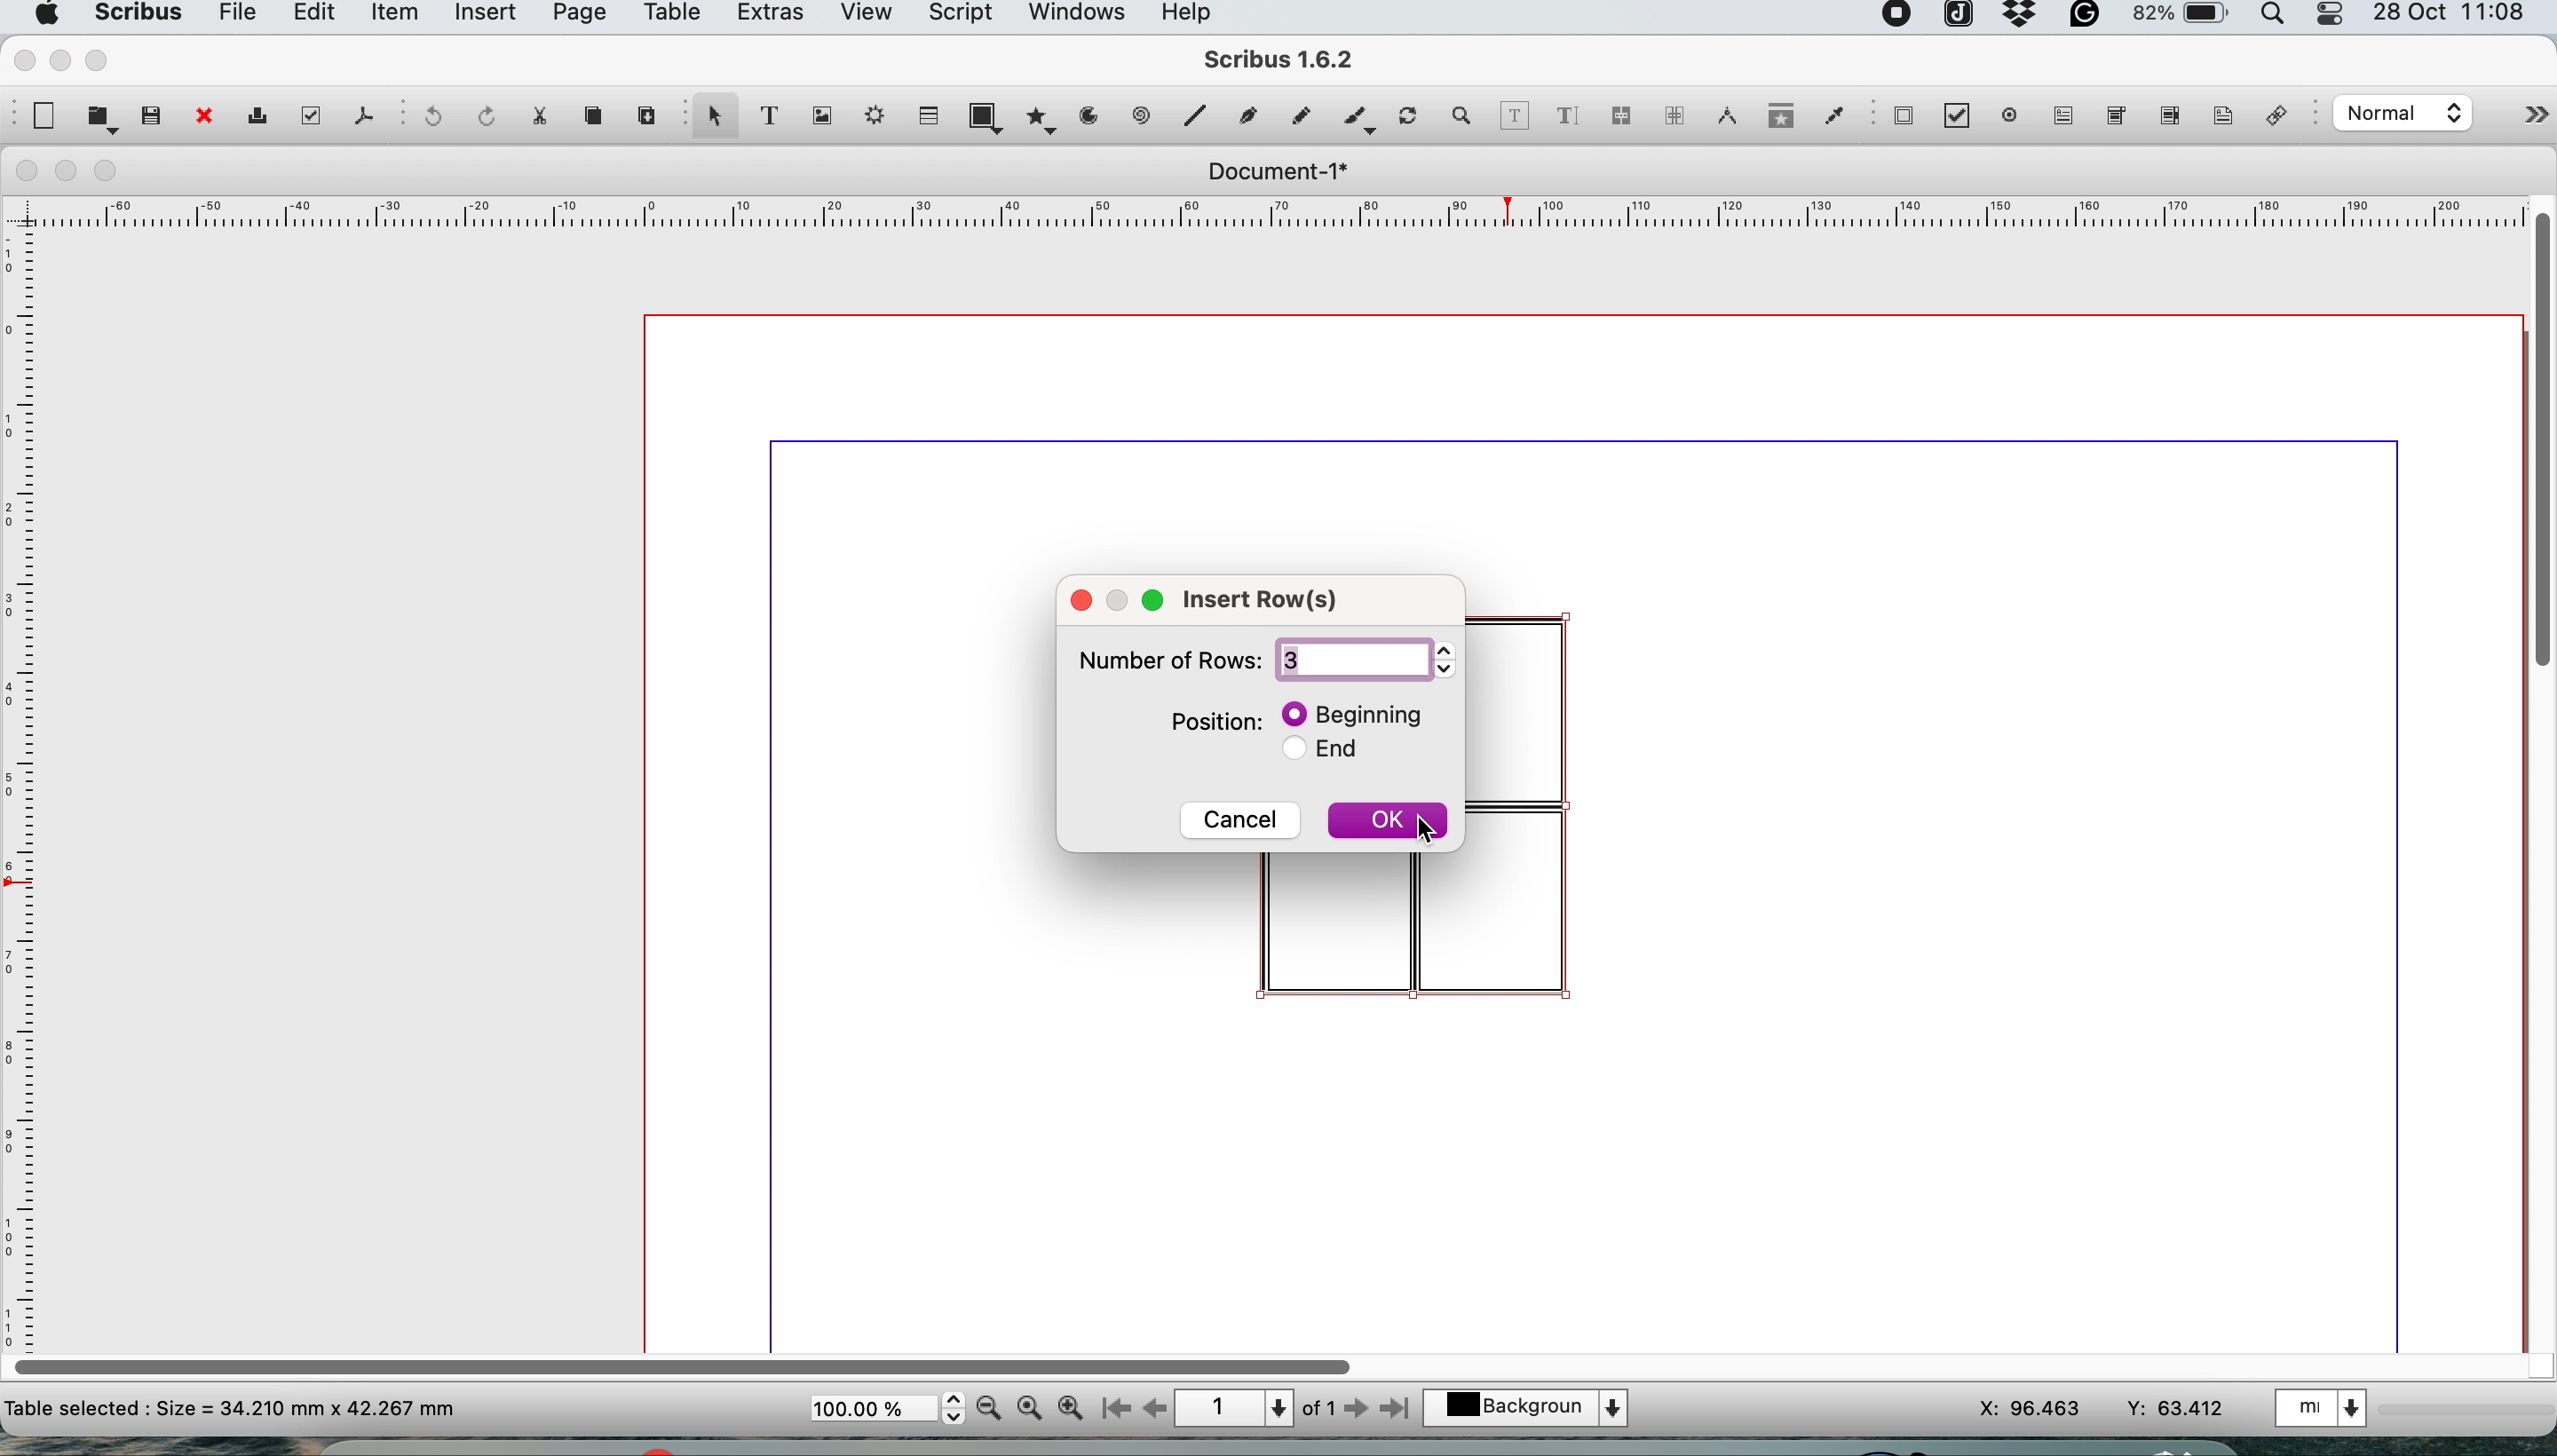 The image size is (2557, 1456). I want to click on battery, so click(2178, 19).